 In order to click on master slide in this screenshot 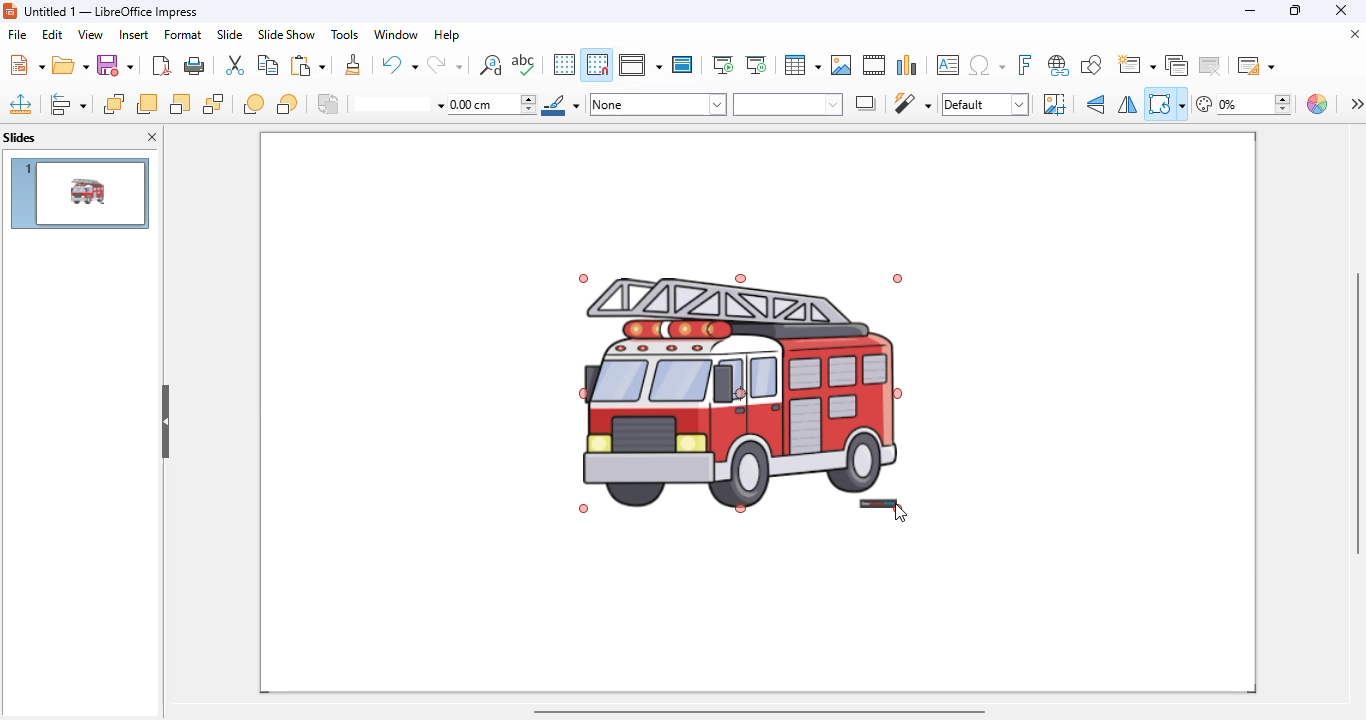, I will do `click(683, 64)`.